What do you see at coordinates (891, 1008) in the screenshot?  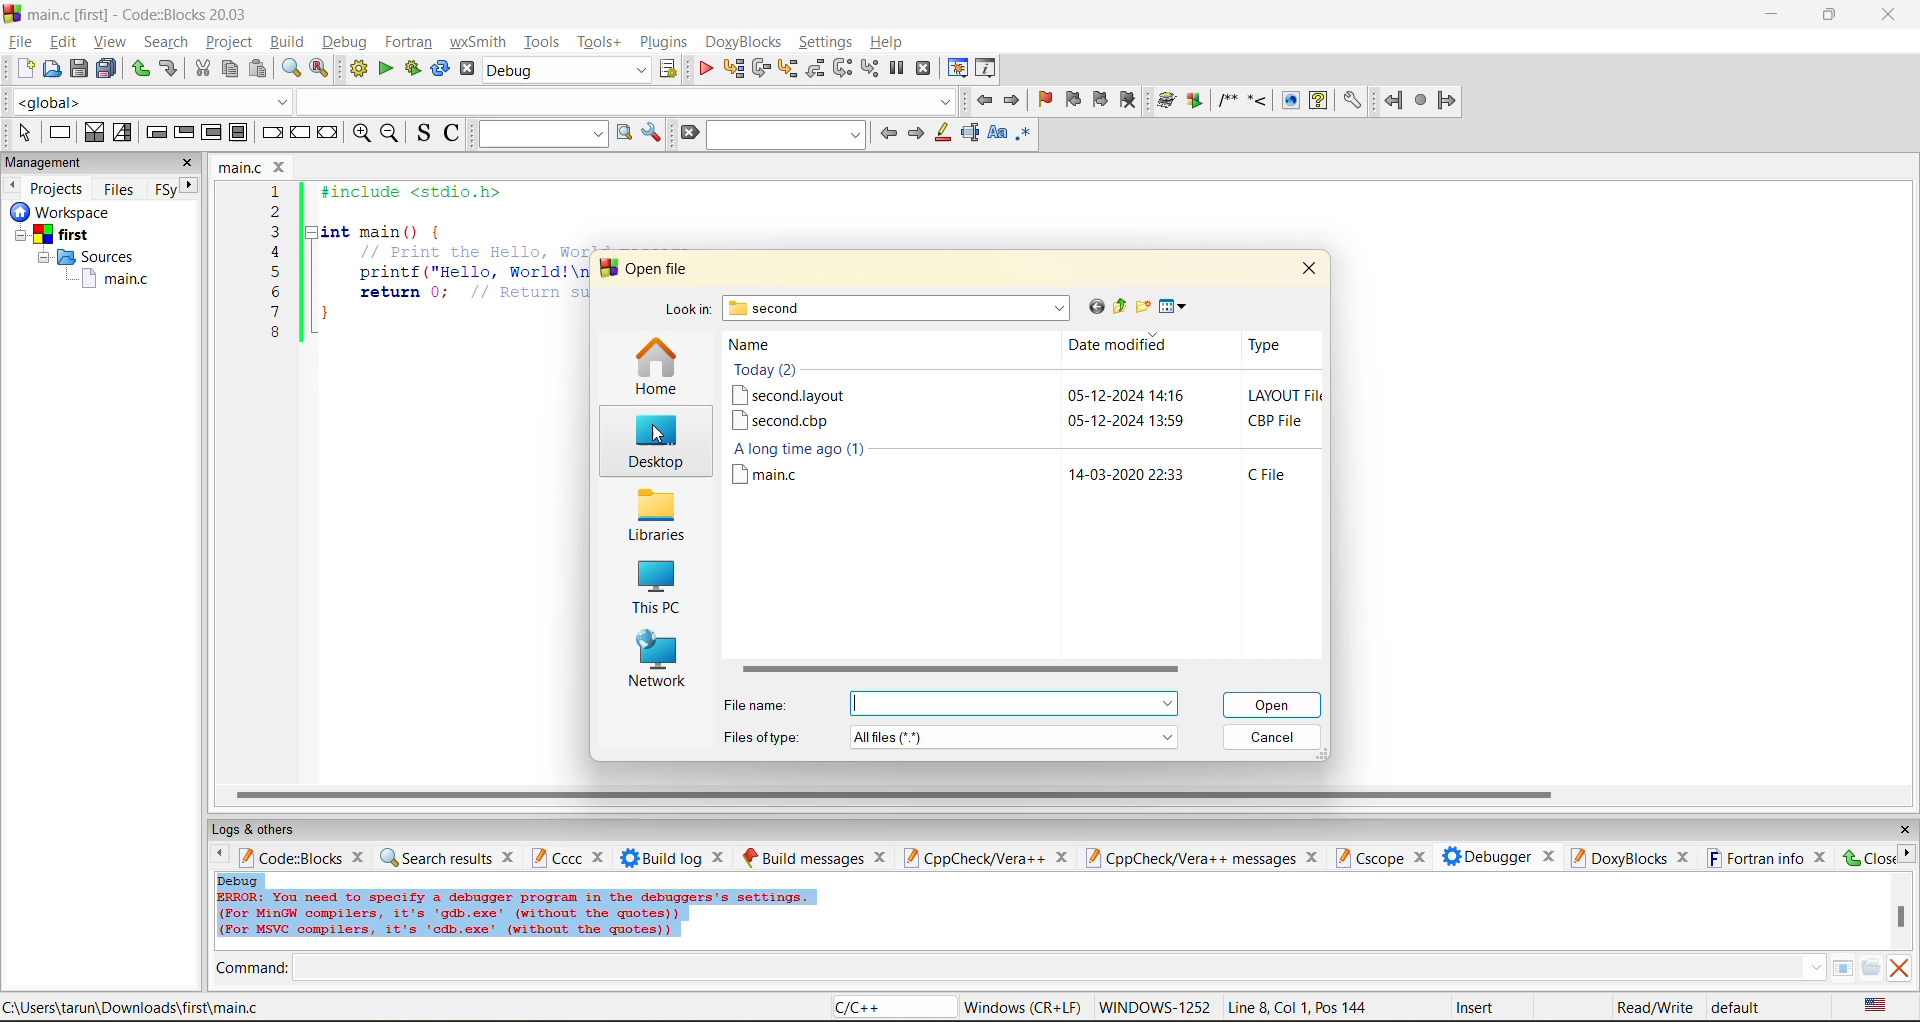 I see `language` at bounding box center [891, 1008].